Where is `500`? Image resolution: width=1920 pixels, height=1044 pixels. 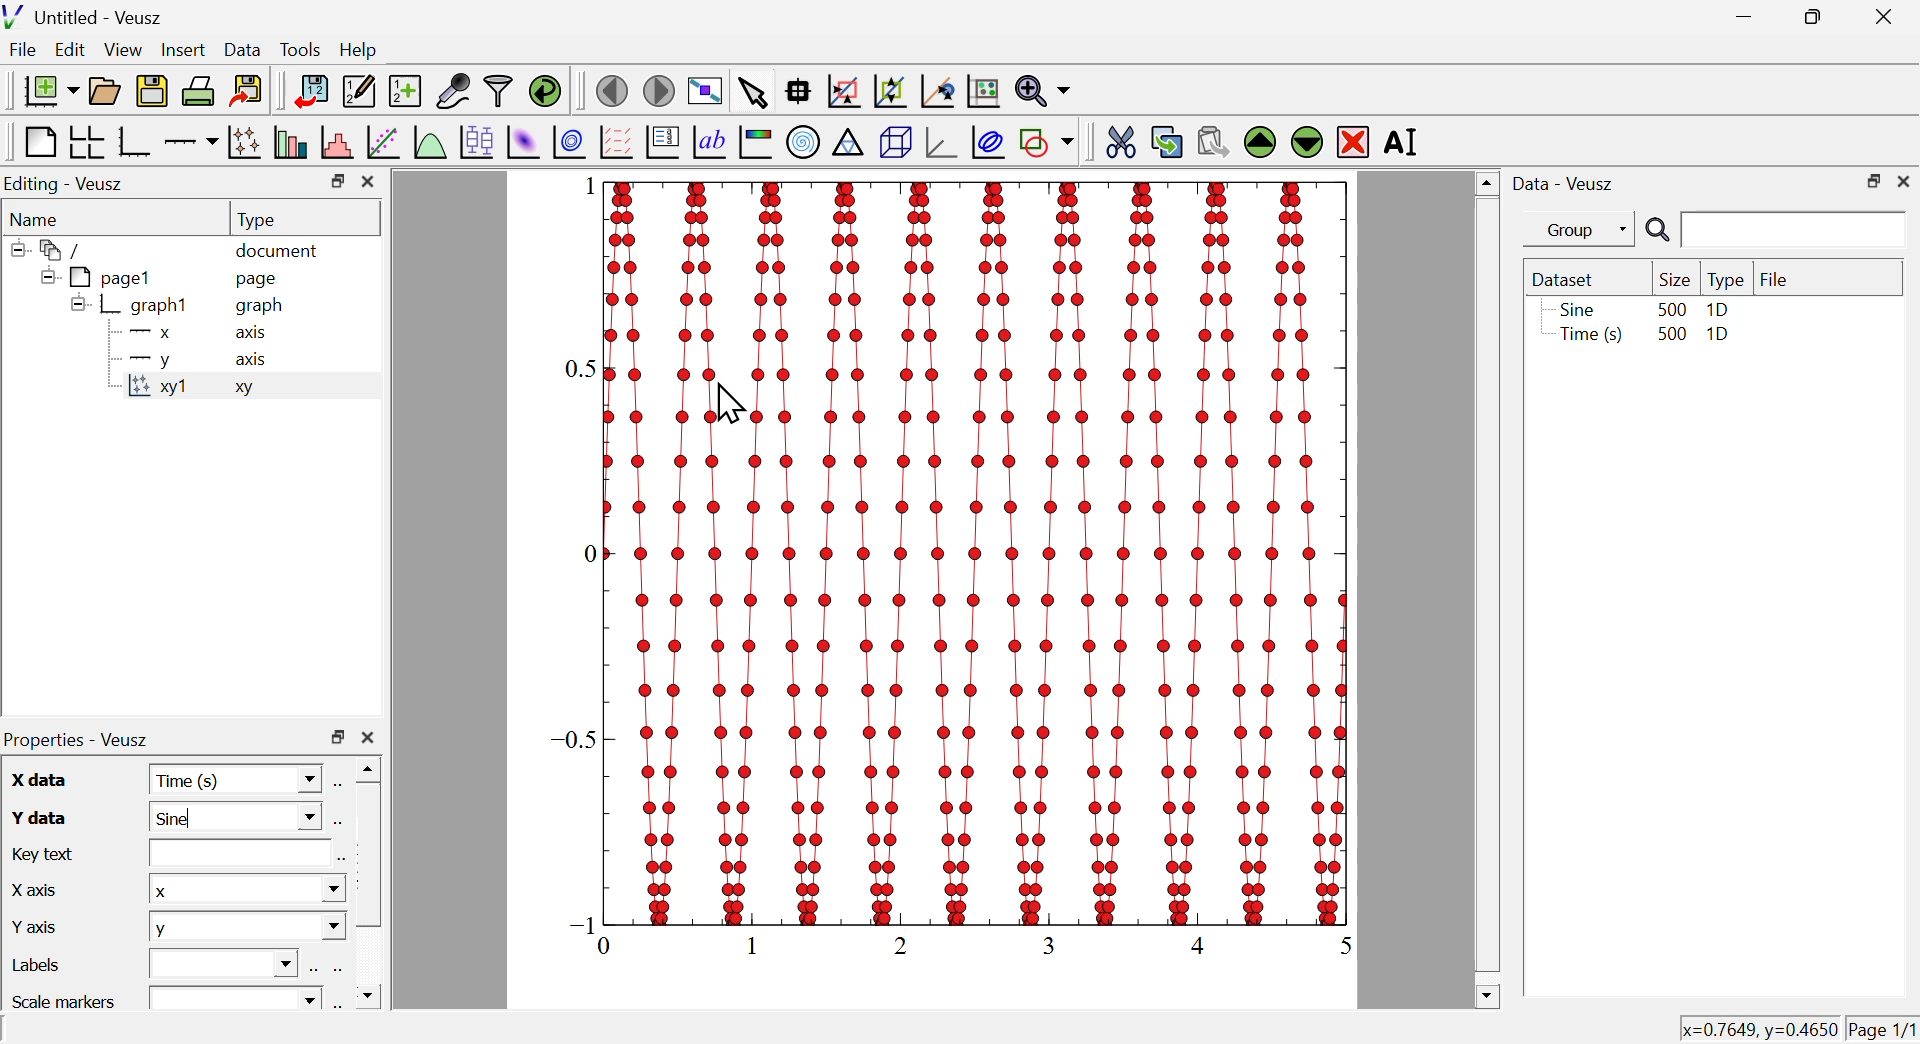
500 is located at coordinates (1671, 308).